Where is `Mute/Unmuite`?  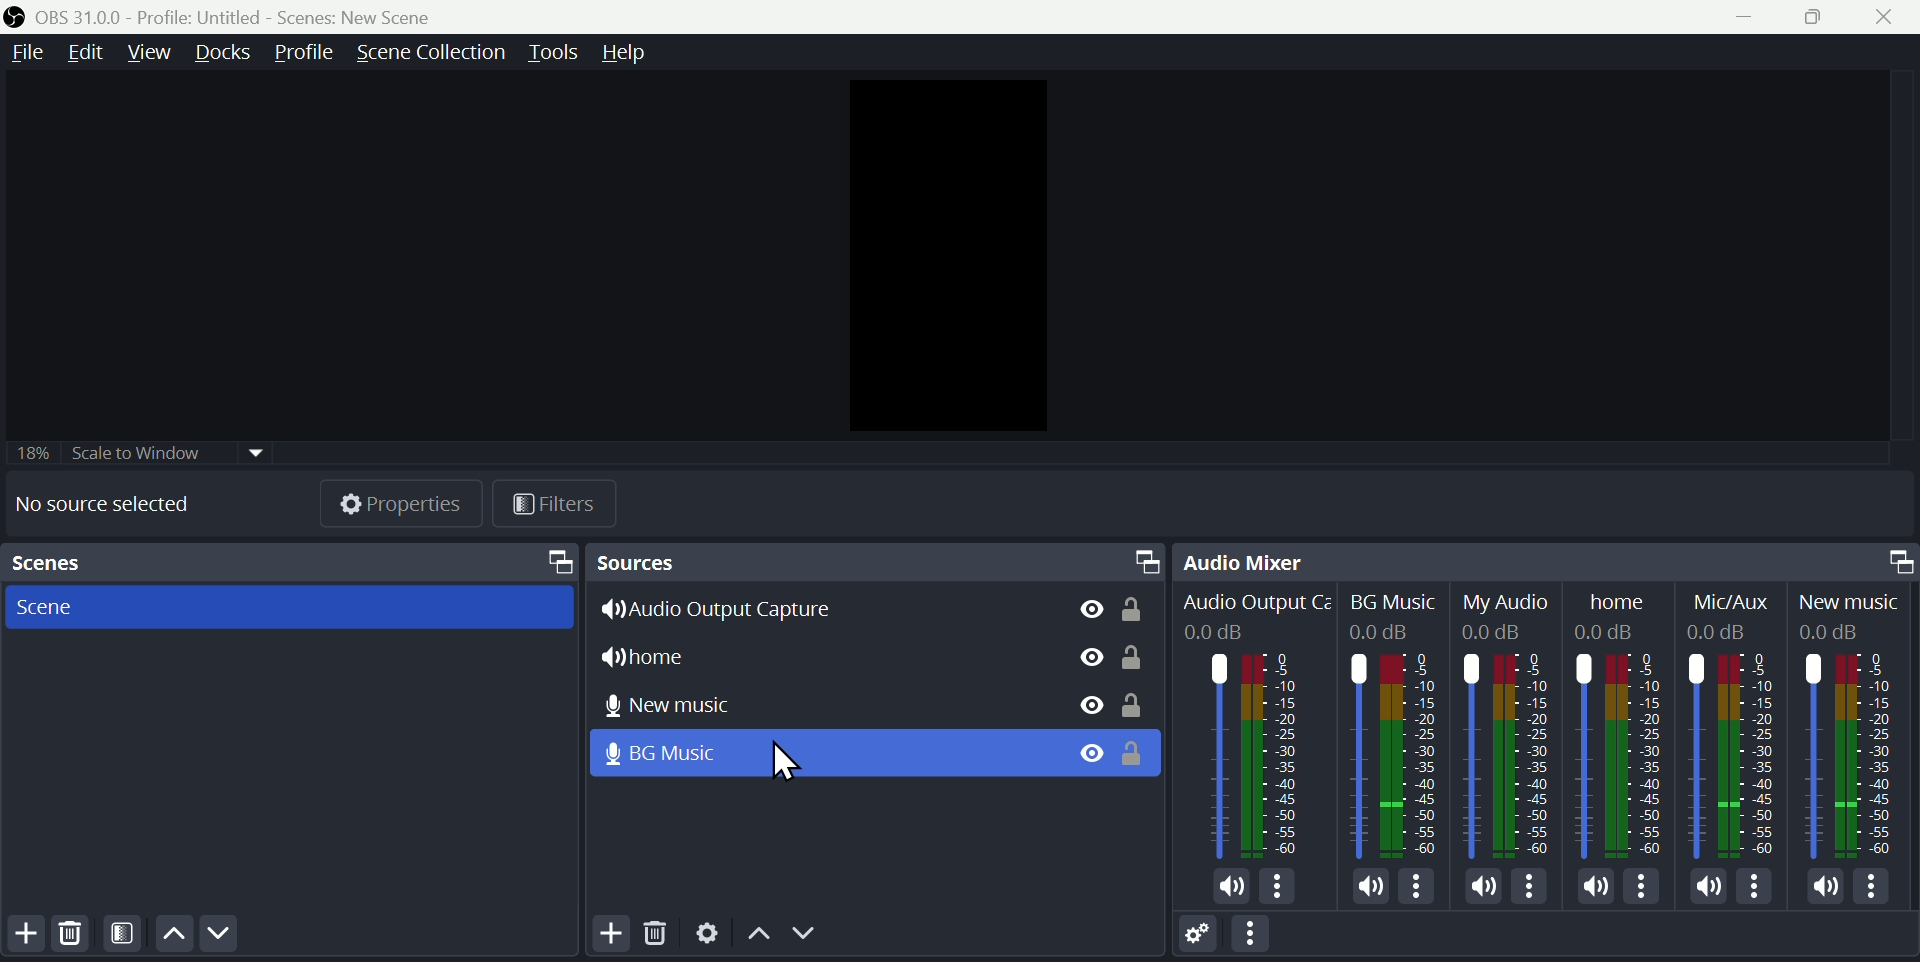 Mute/Unmuite is located at coordinates (1482, 889).